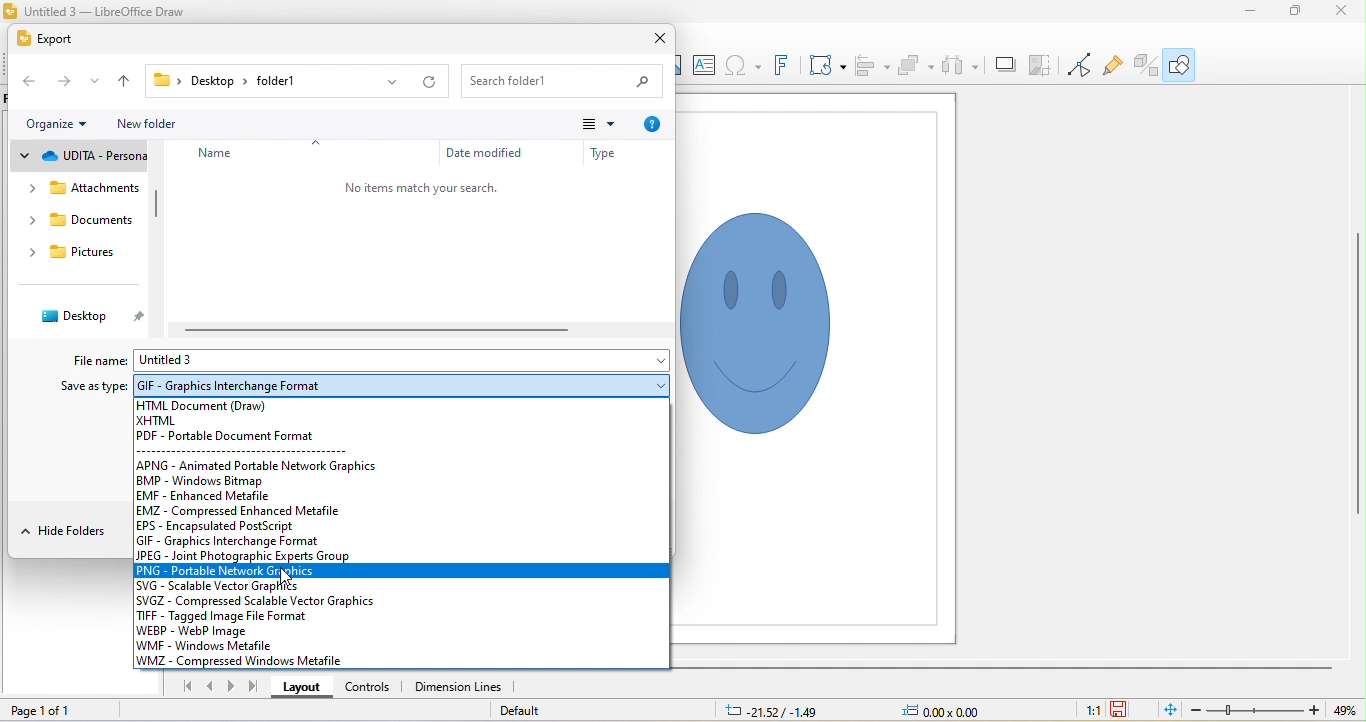 The height and width of the screenshot is (722, 1366). What do you see at coordinates (405, 570) in the screenshot?
I see `portable network graphics` at bounding box center [405, 570].